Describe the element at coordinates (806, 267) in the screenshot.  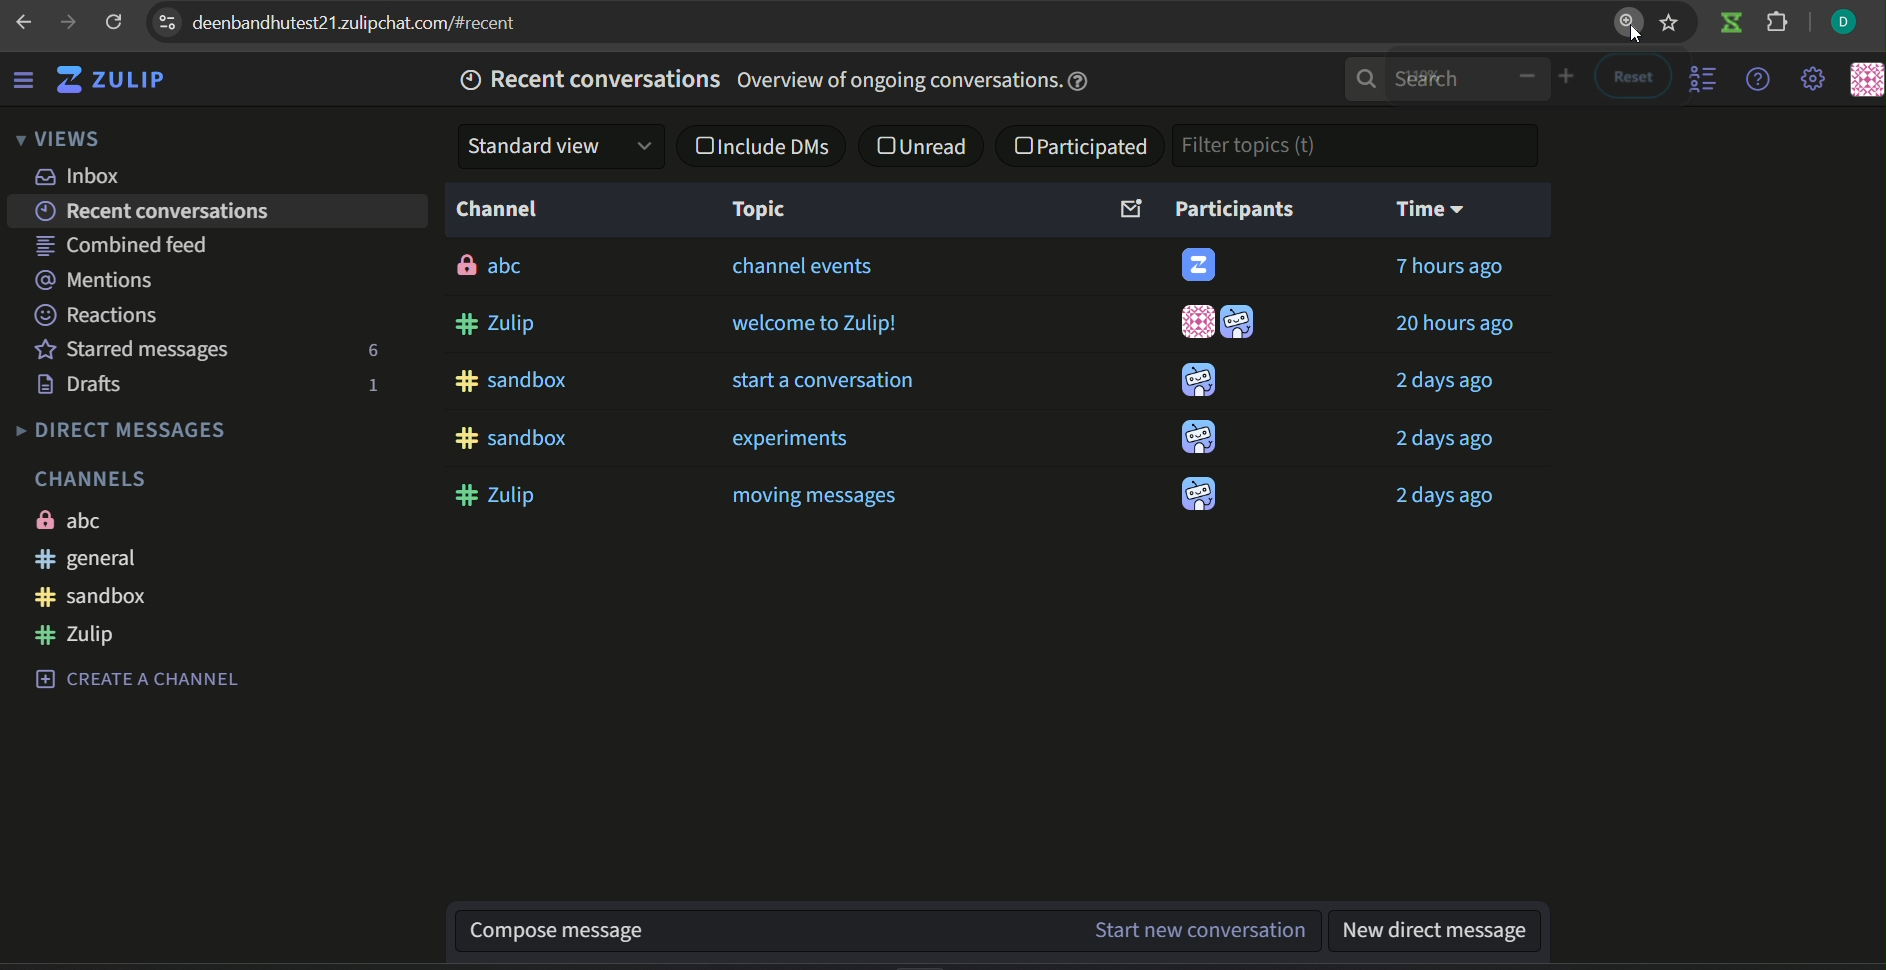
I see `channel events` at that location.